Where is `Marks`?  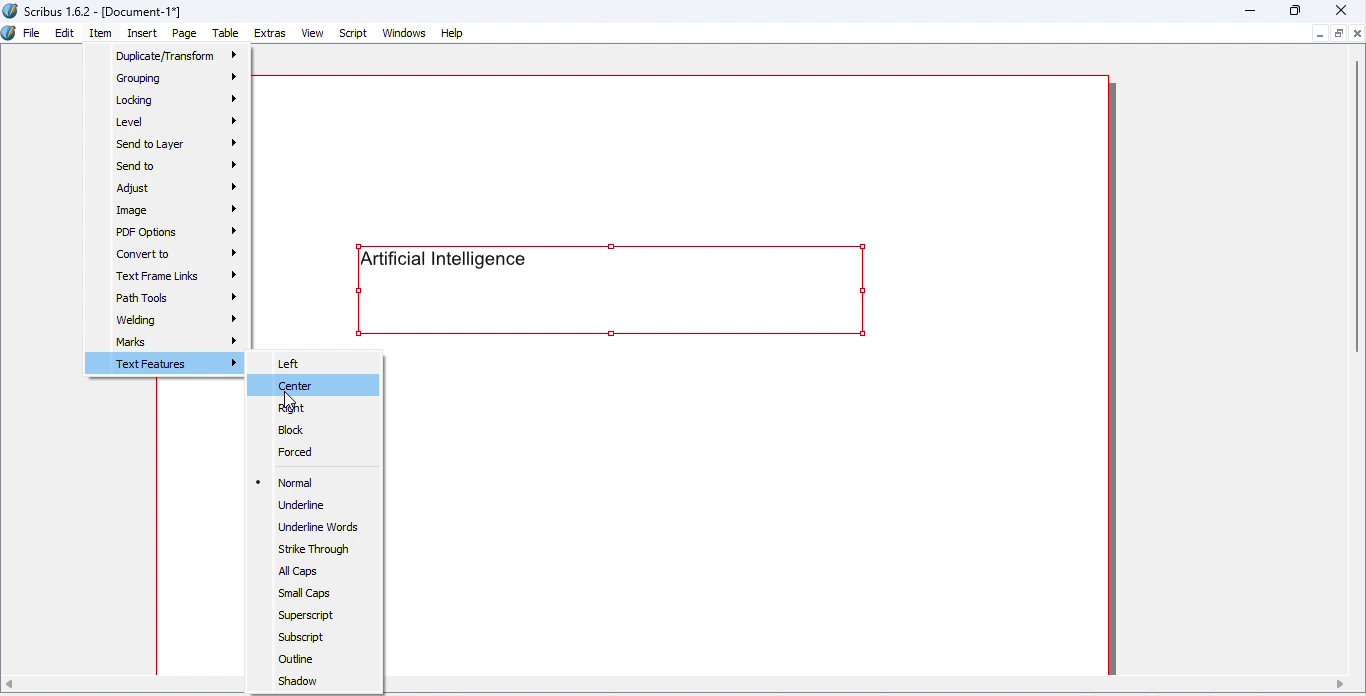
Marks is located at coordinates (181, 344).